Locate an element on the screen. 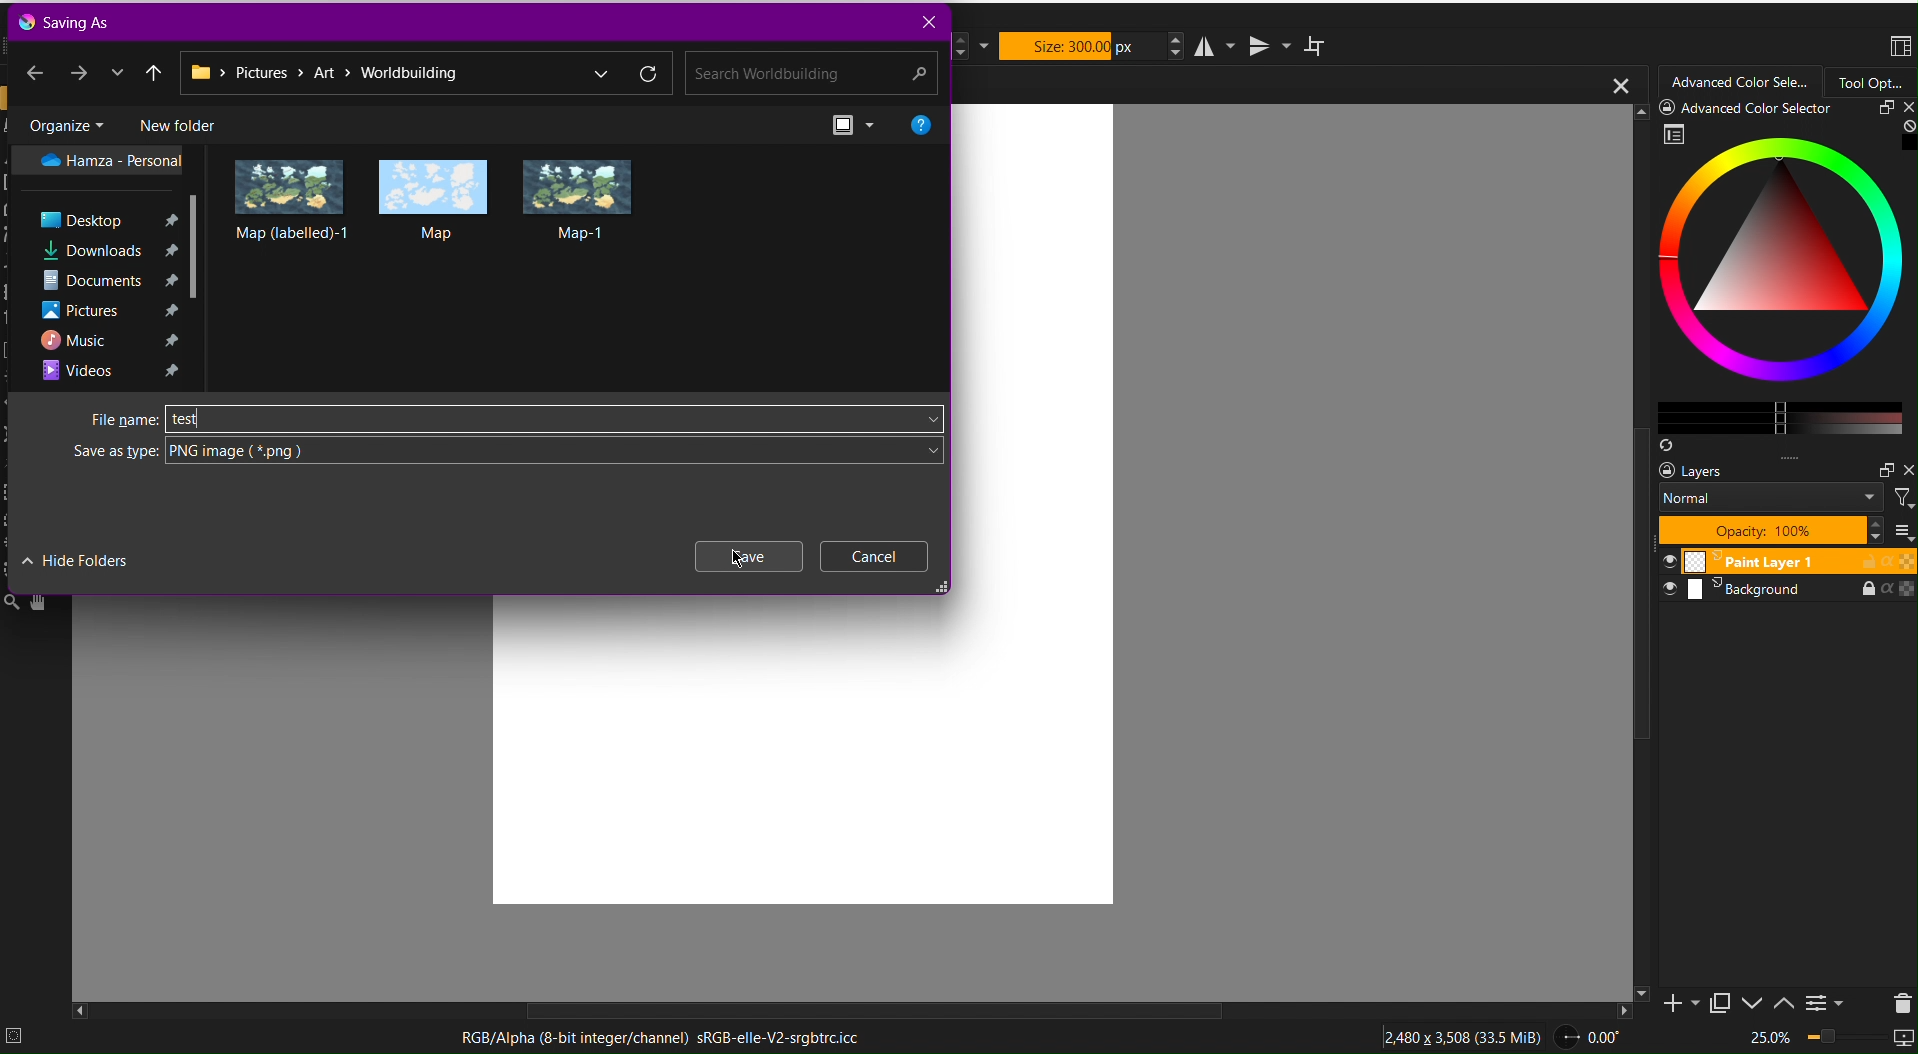 Image resolution: width=1918 pixels, height=1054 pixels. Advanced Color Selector is located at coordinates (1774, 278).